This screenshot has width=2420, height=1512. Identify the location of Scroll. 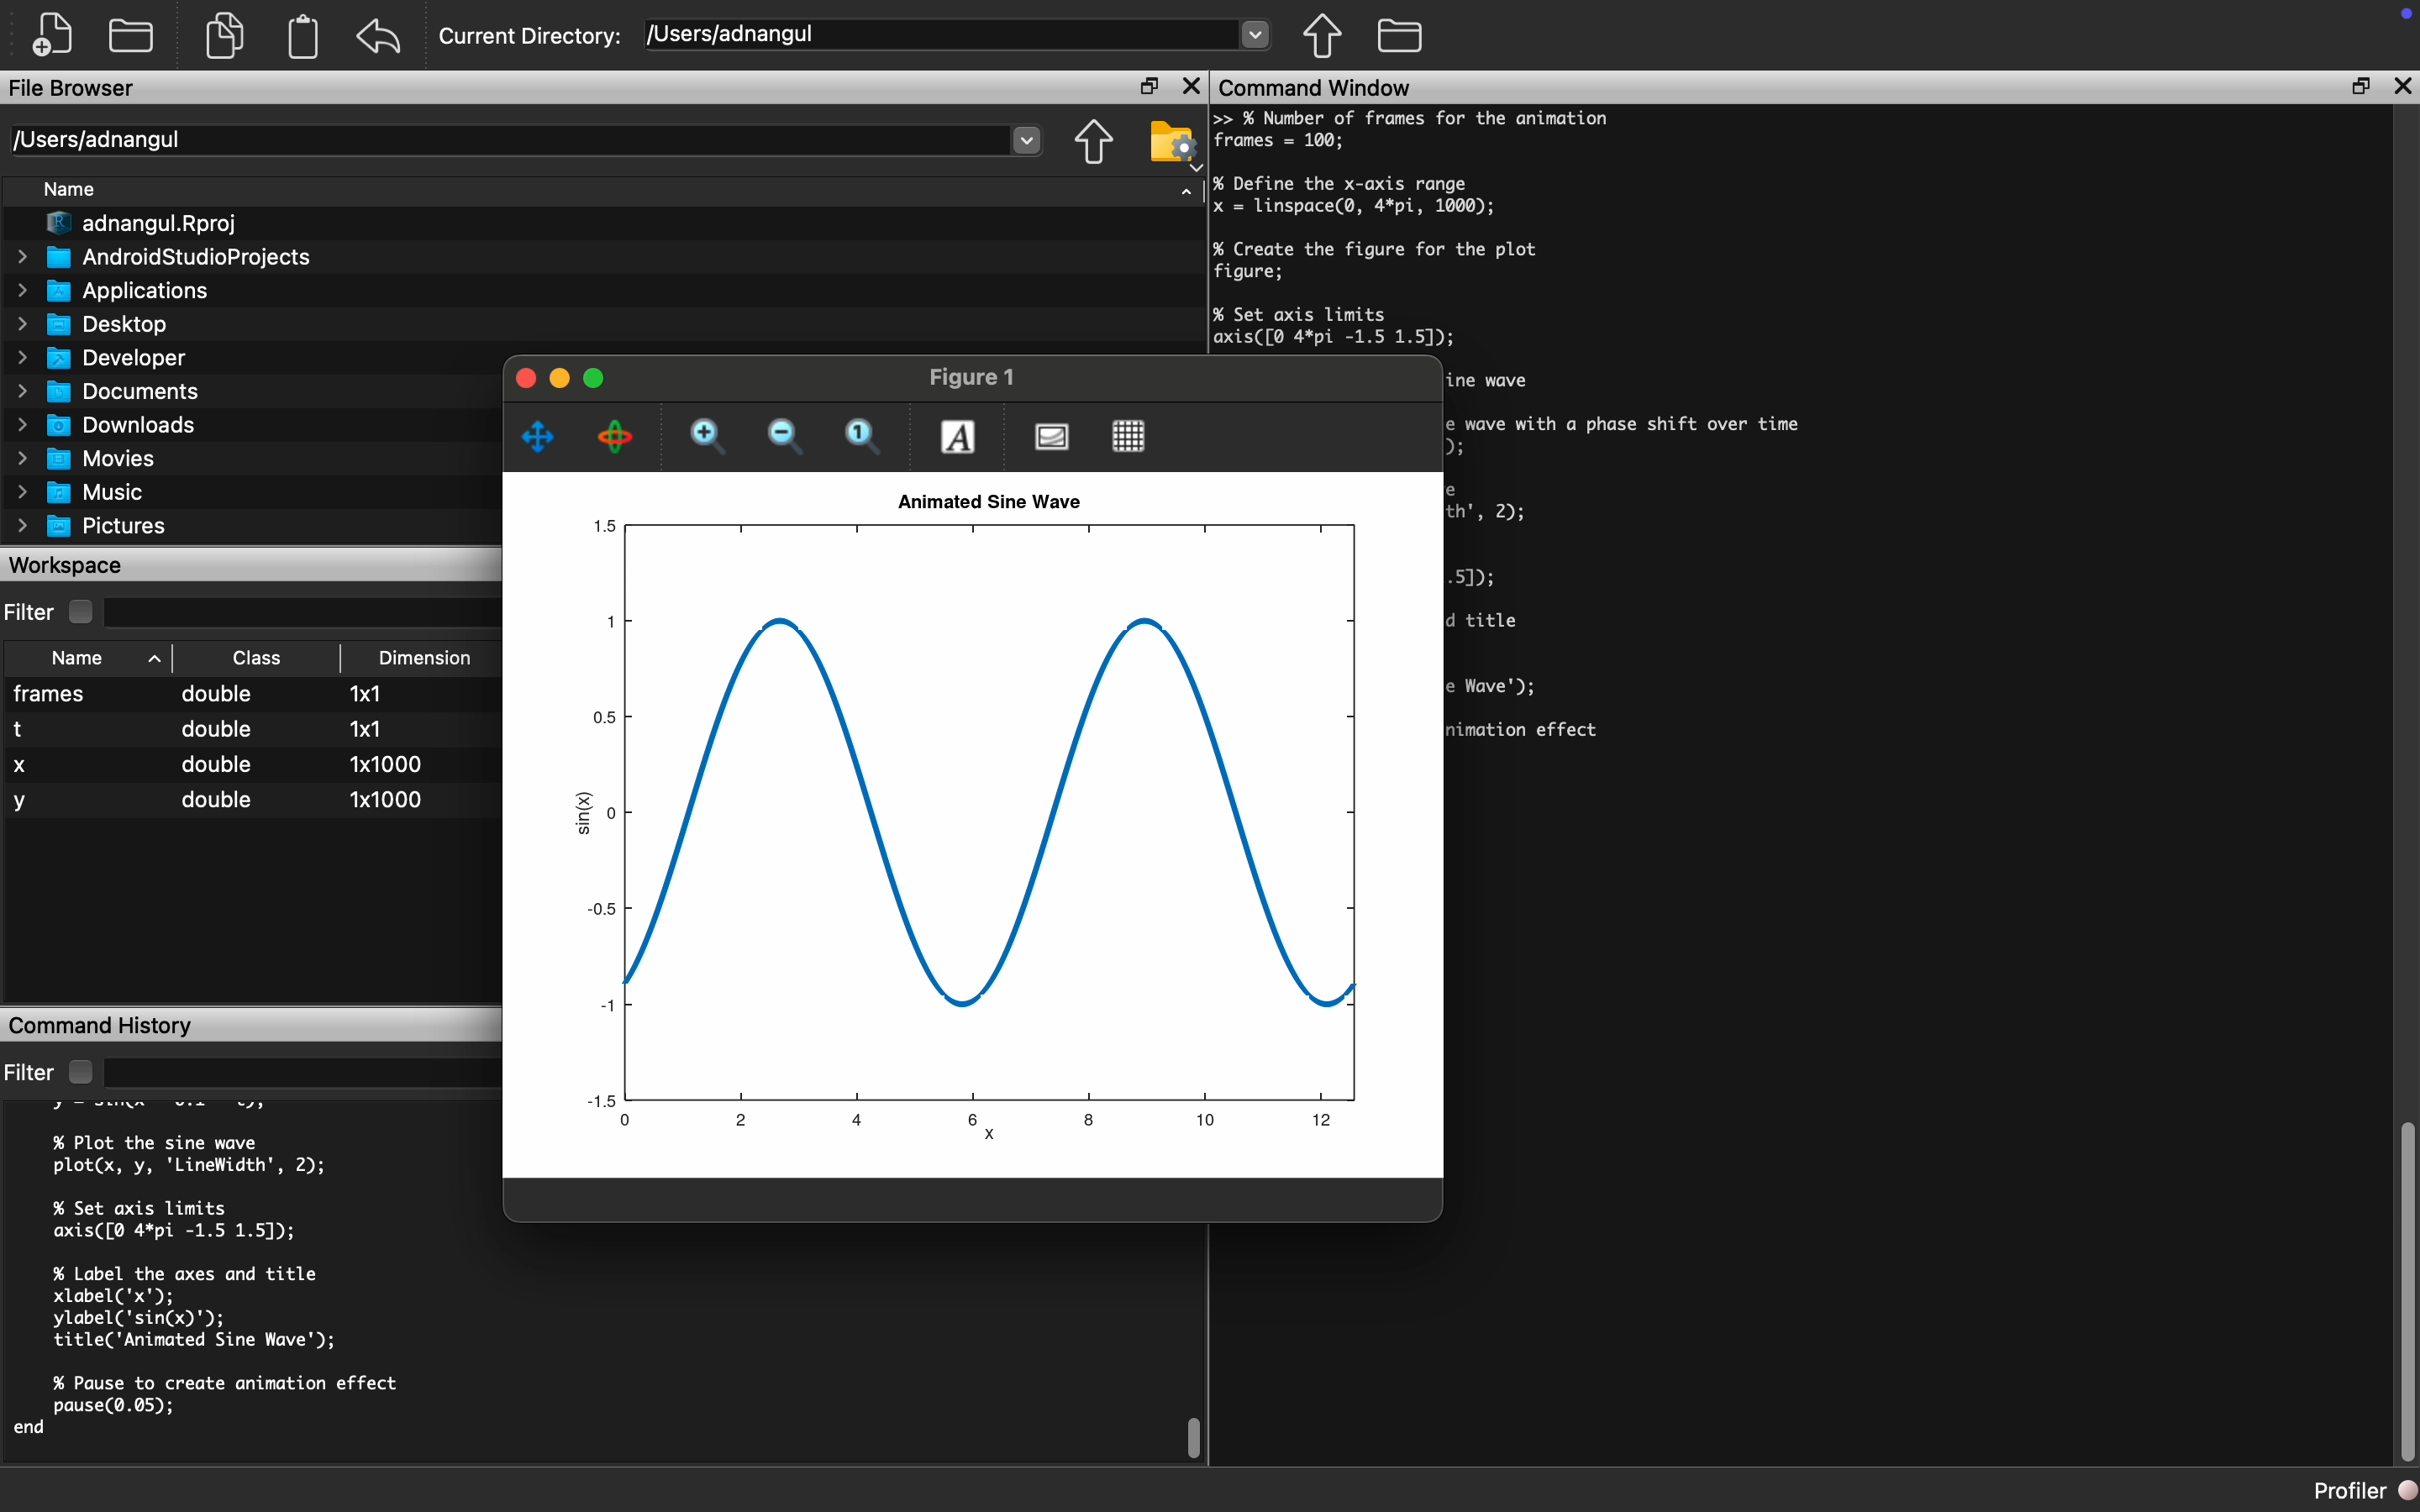
(2405, 1286).